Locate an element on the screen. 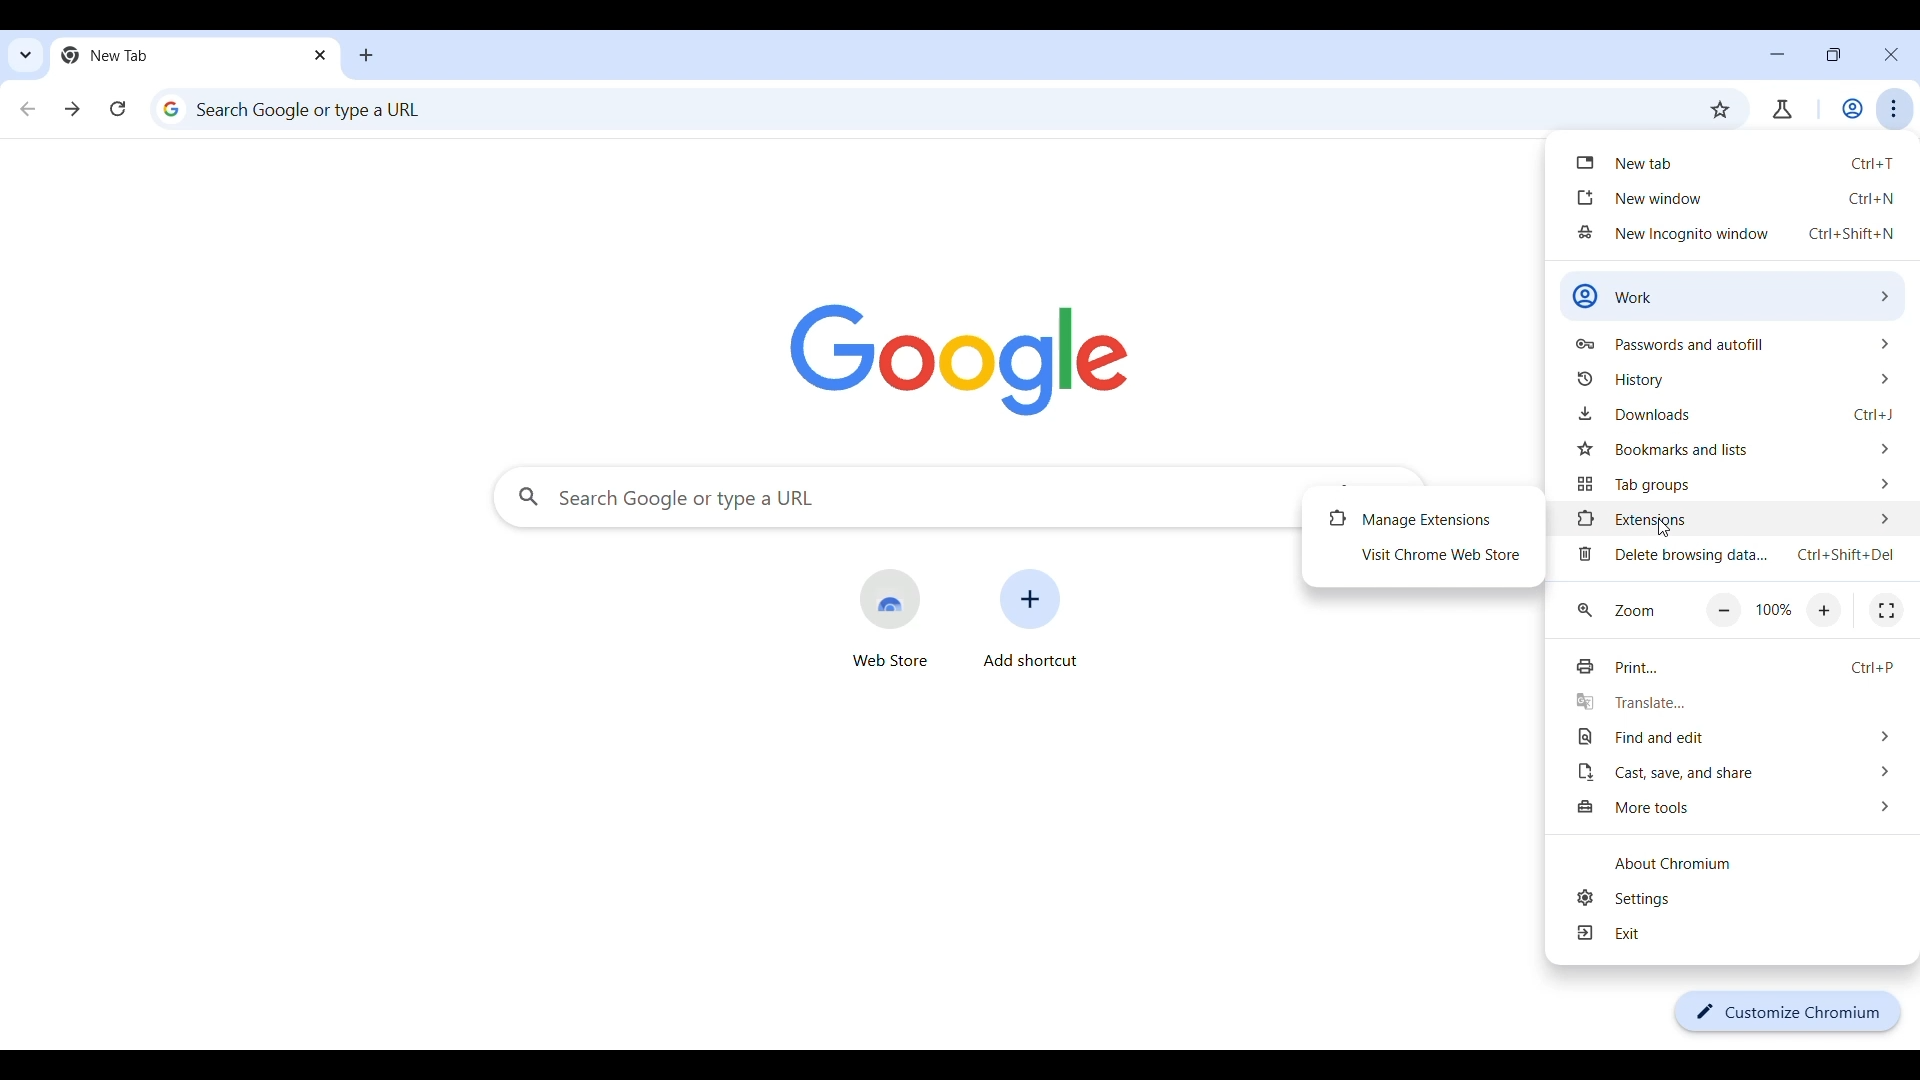 The height and width of the screenshot is (1080, 1920). Open new tab is located at coordinates (1730, 161).